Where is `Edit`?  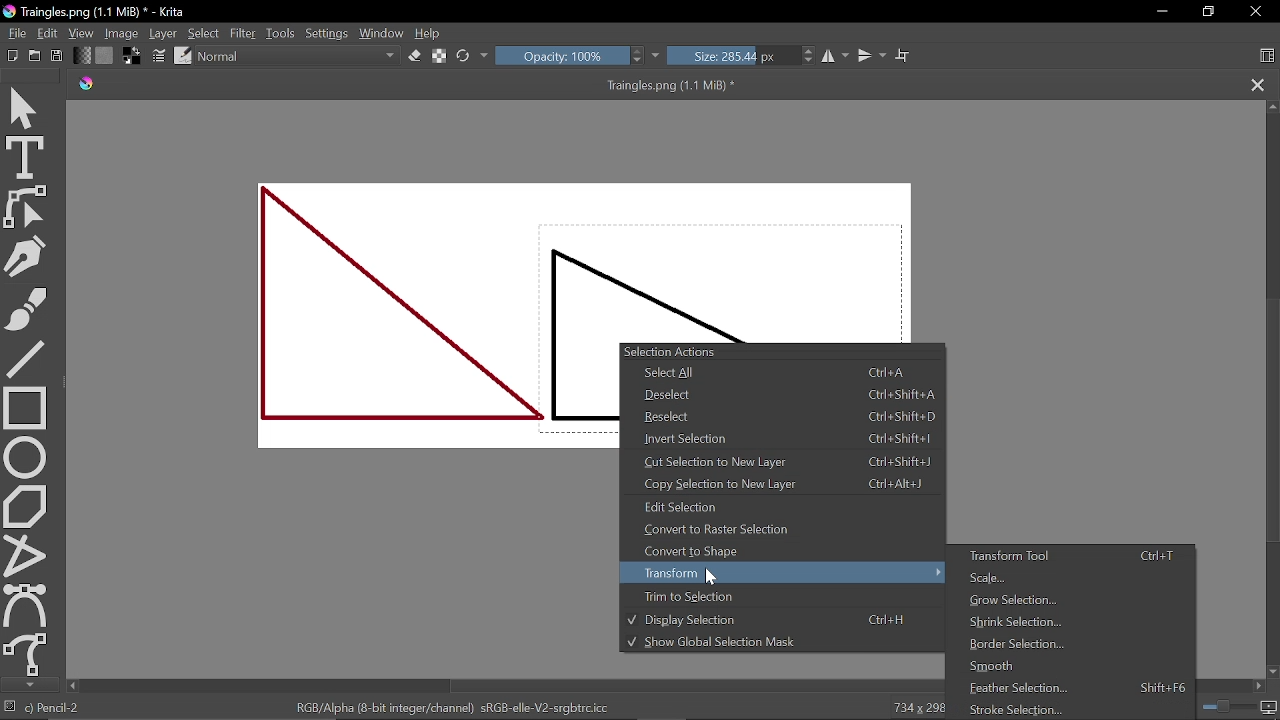 Edit is located at coordinates (47, 33).